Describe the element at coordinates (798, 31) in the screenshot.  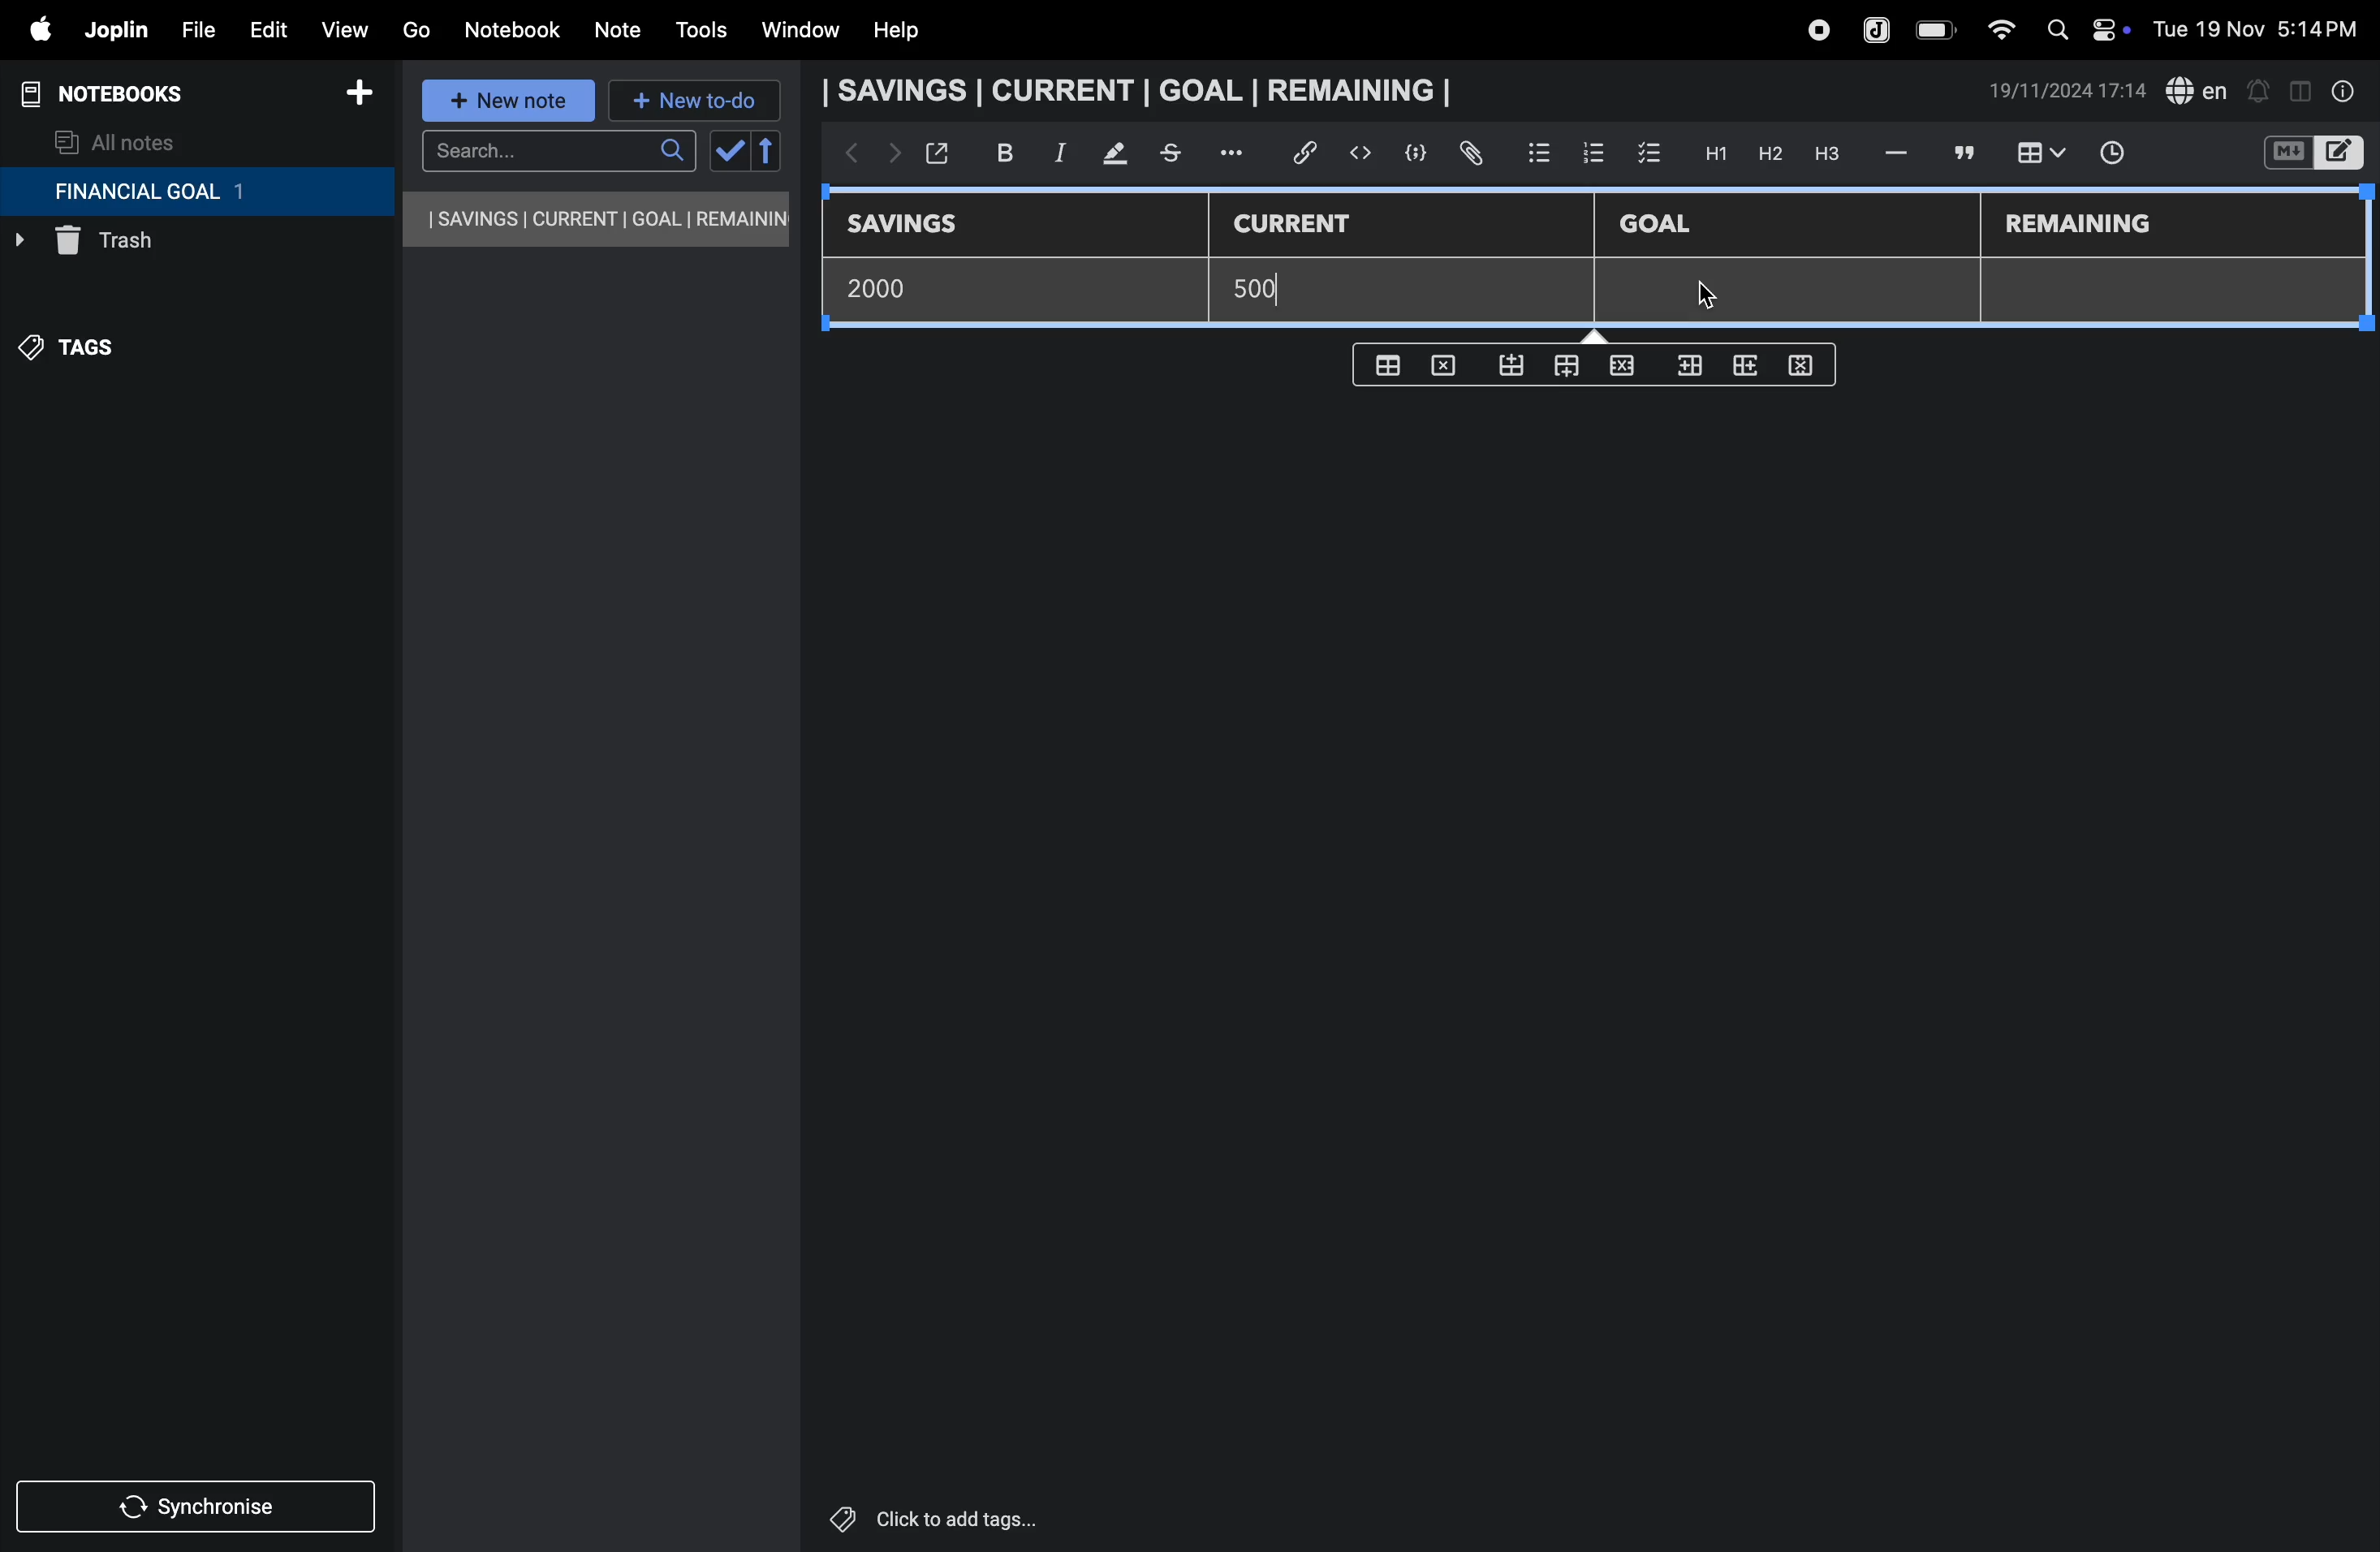
I see `window` at that location.